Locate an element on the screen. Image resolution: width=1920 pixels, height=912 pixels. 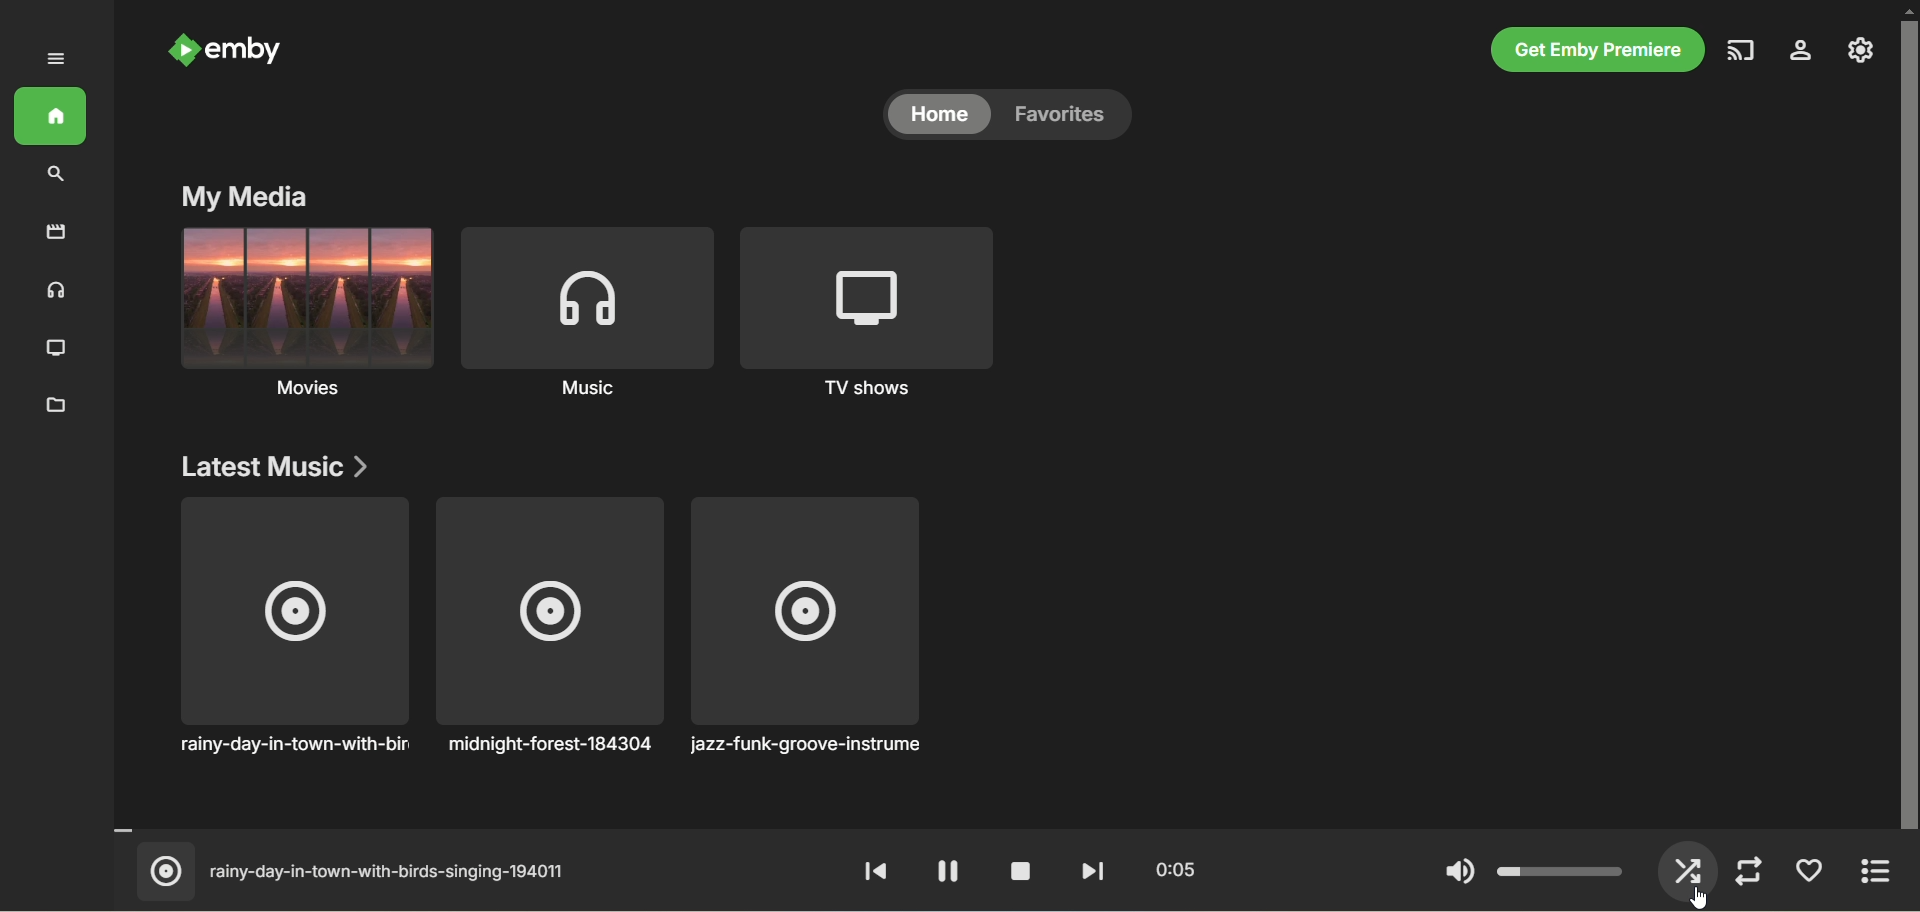
folder is located at coordinates (56, 403).